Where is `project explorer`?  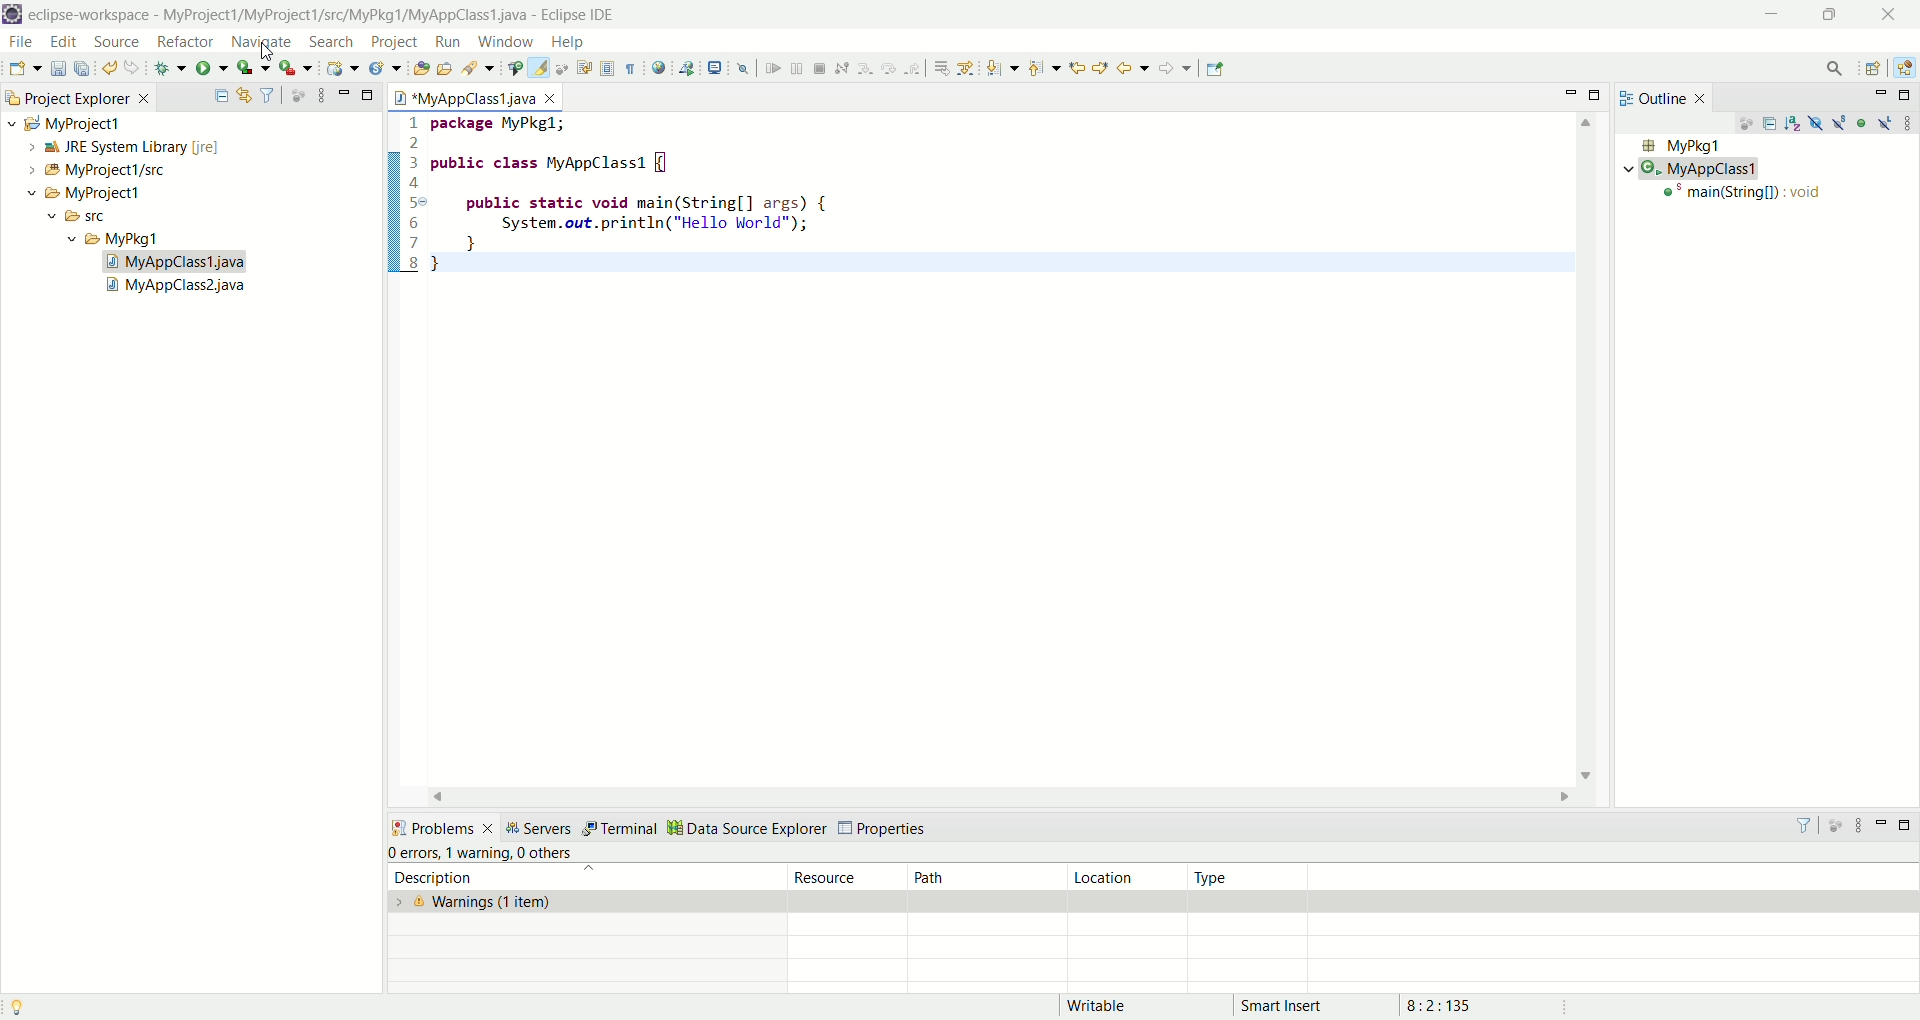
project explorer is located at coordinates (76, 96).